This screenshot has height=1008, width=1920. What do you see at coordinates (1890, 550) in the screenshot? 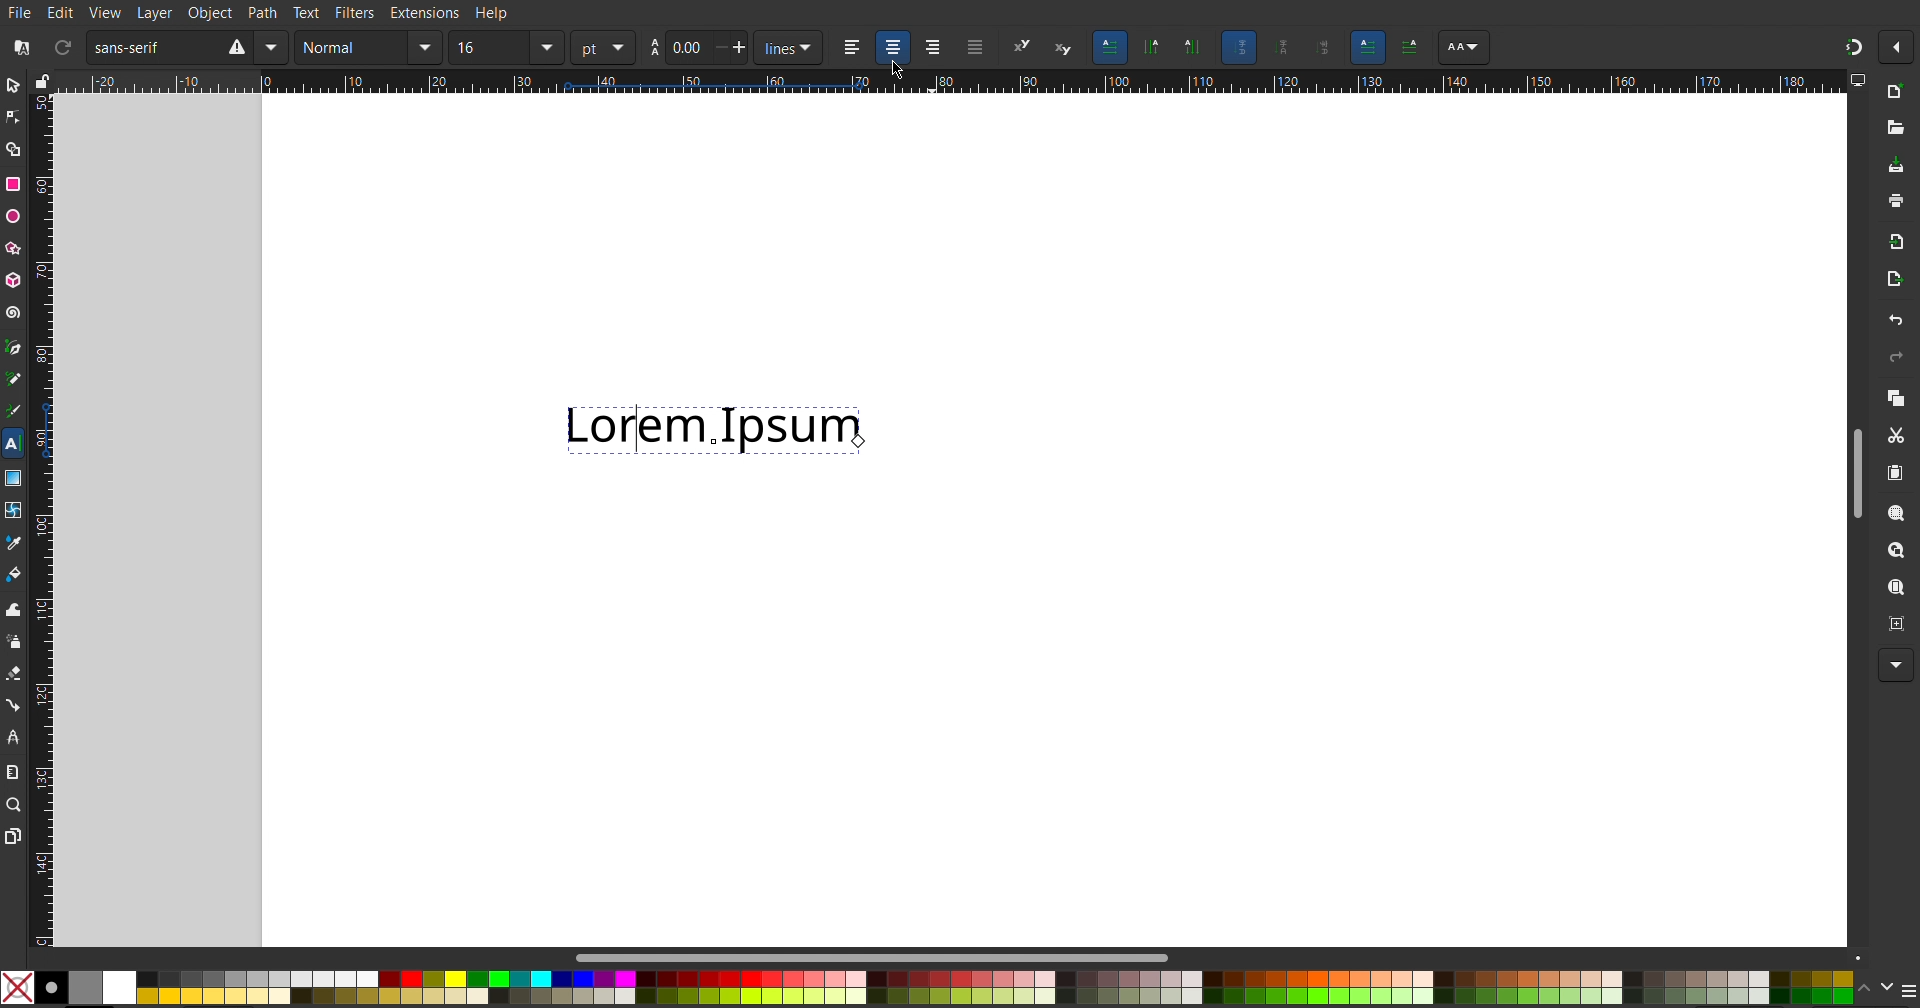
I see `Zoom Drawing` at bounding box center [1890, 550].